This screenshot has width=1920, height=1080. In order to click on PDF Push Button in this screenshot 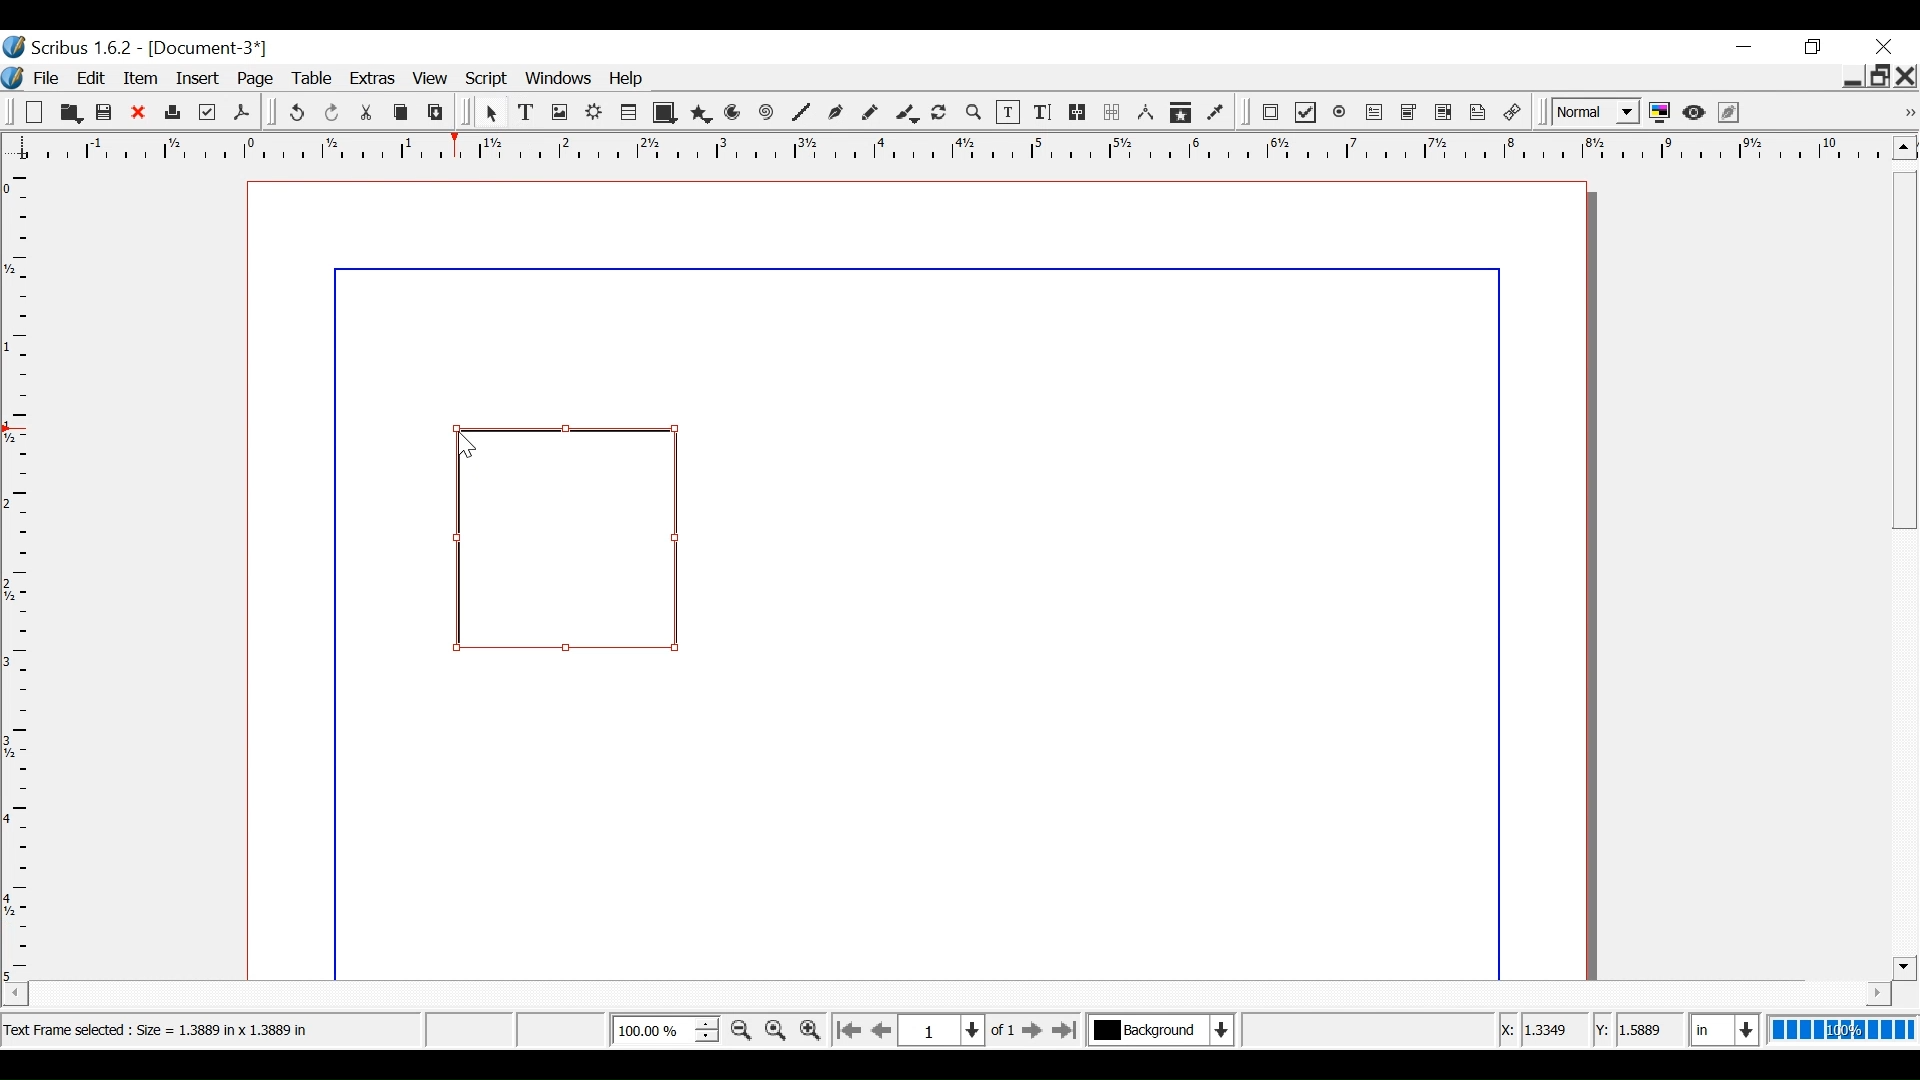, I will do `click(1270, 111)`.